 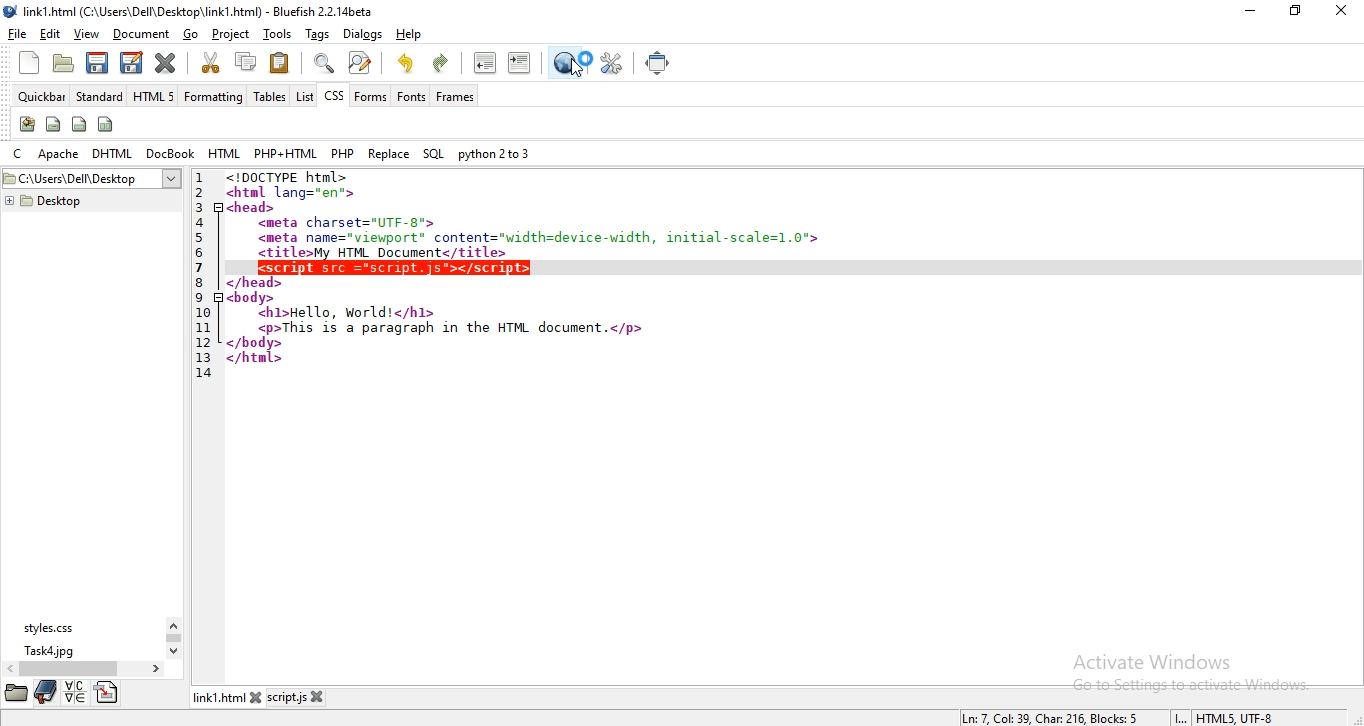 I want to click on 5, so click(x=199, y=238).